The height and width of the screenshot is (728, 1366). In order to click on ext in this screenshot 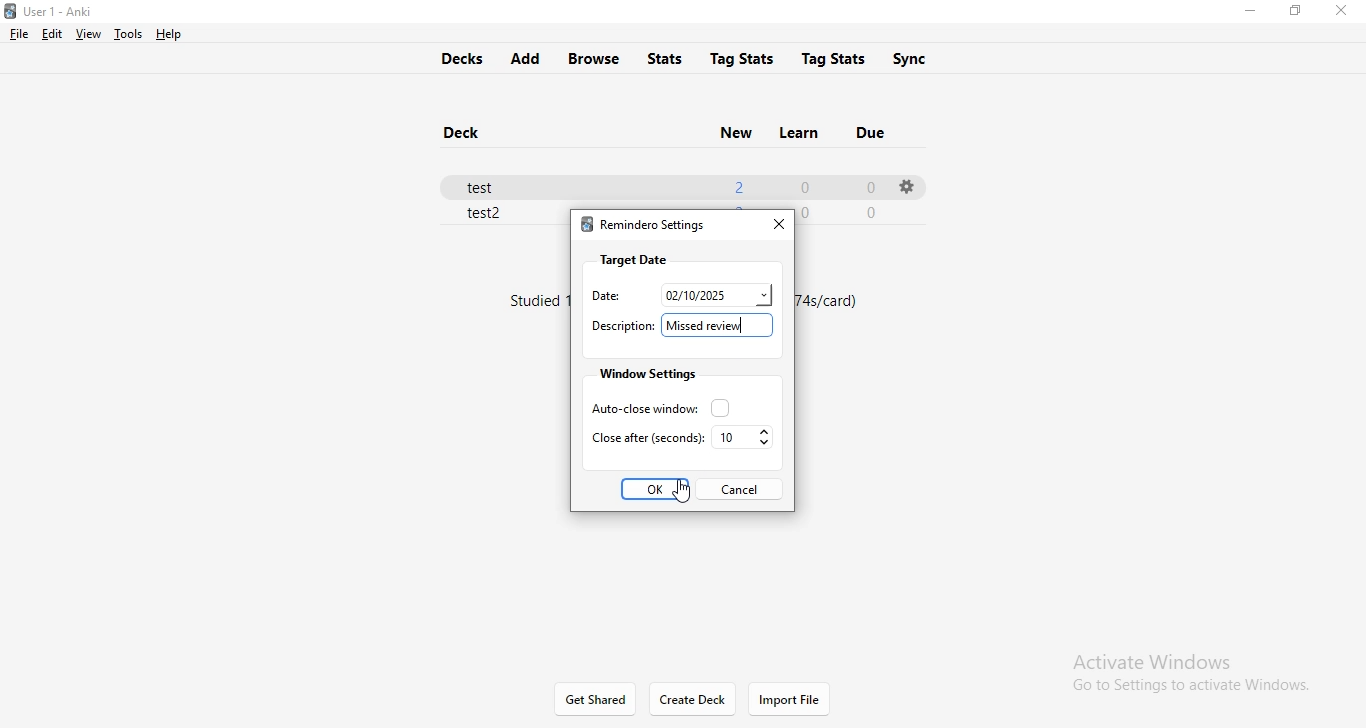, I will do `click(541, 302)`.